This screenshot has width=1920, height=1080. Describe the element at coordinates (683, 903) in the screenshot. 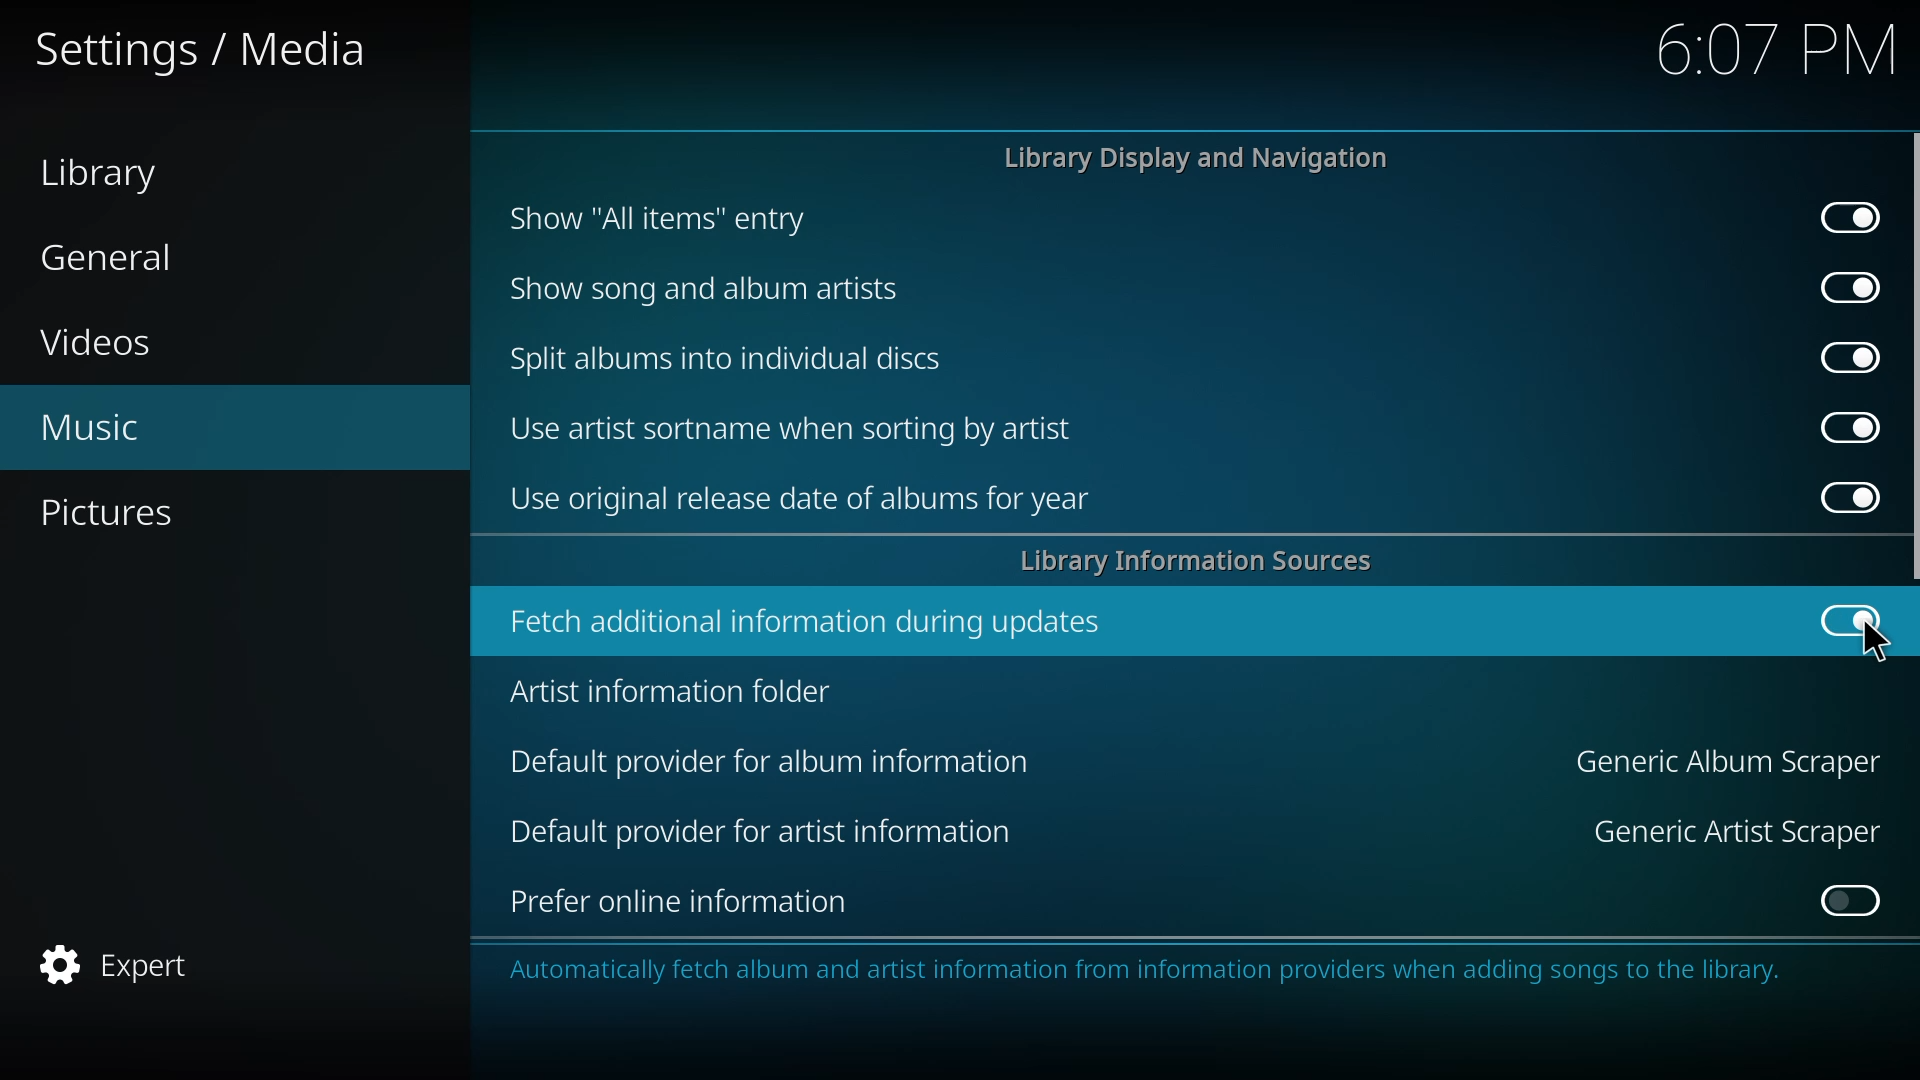

I see `Prefer online information` at that location.